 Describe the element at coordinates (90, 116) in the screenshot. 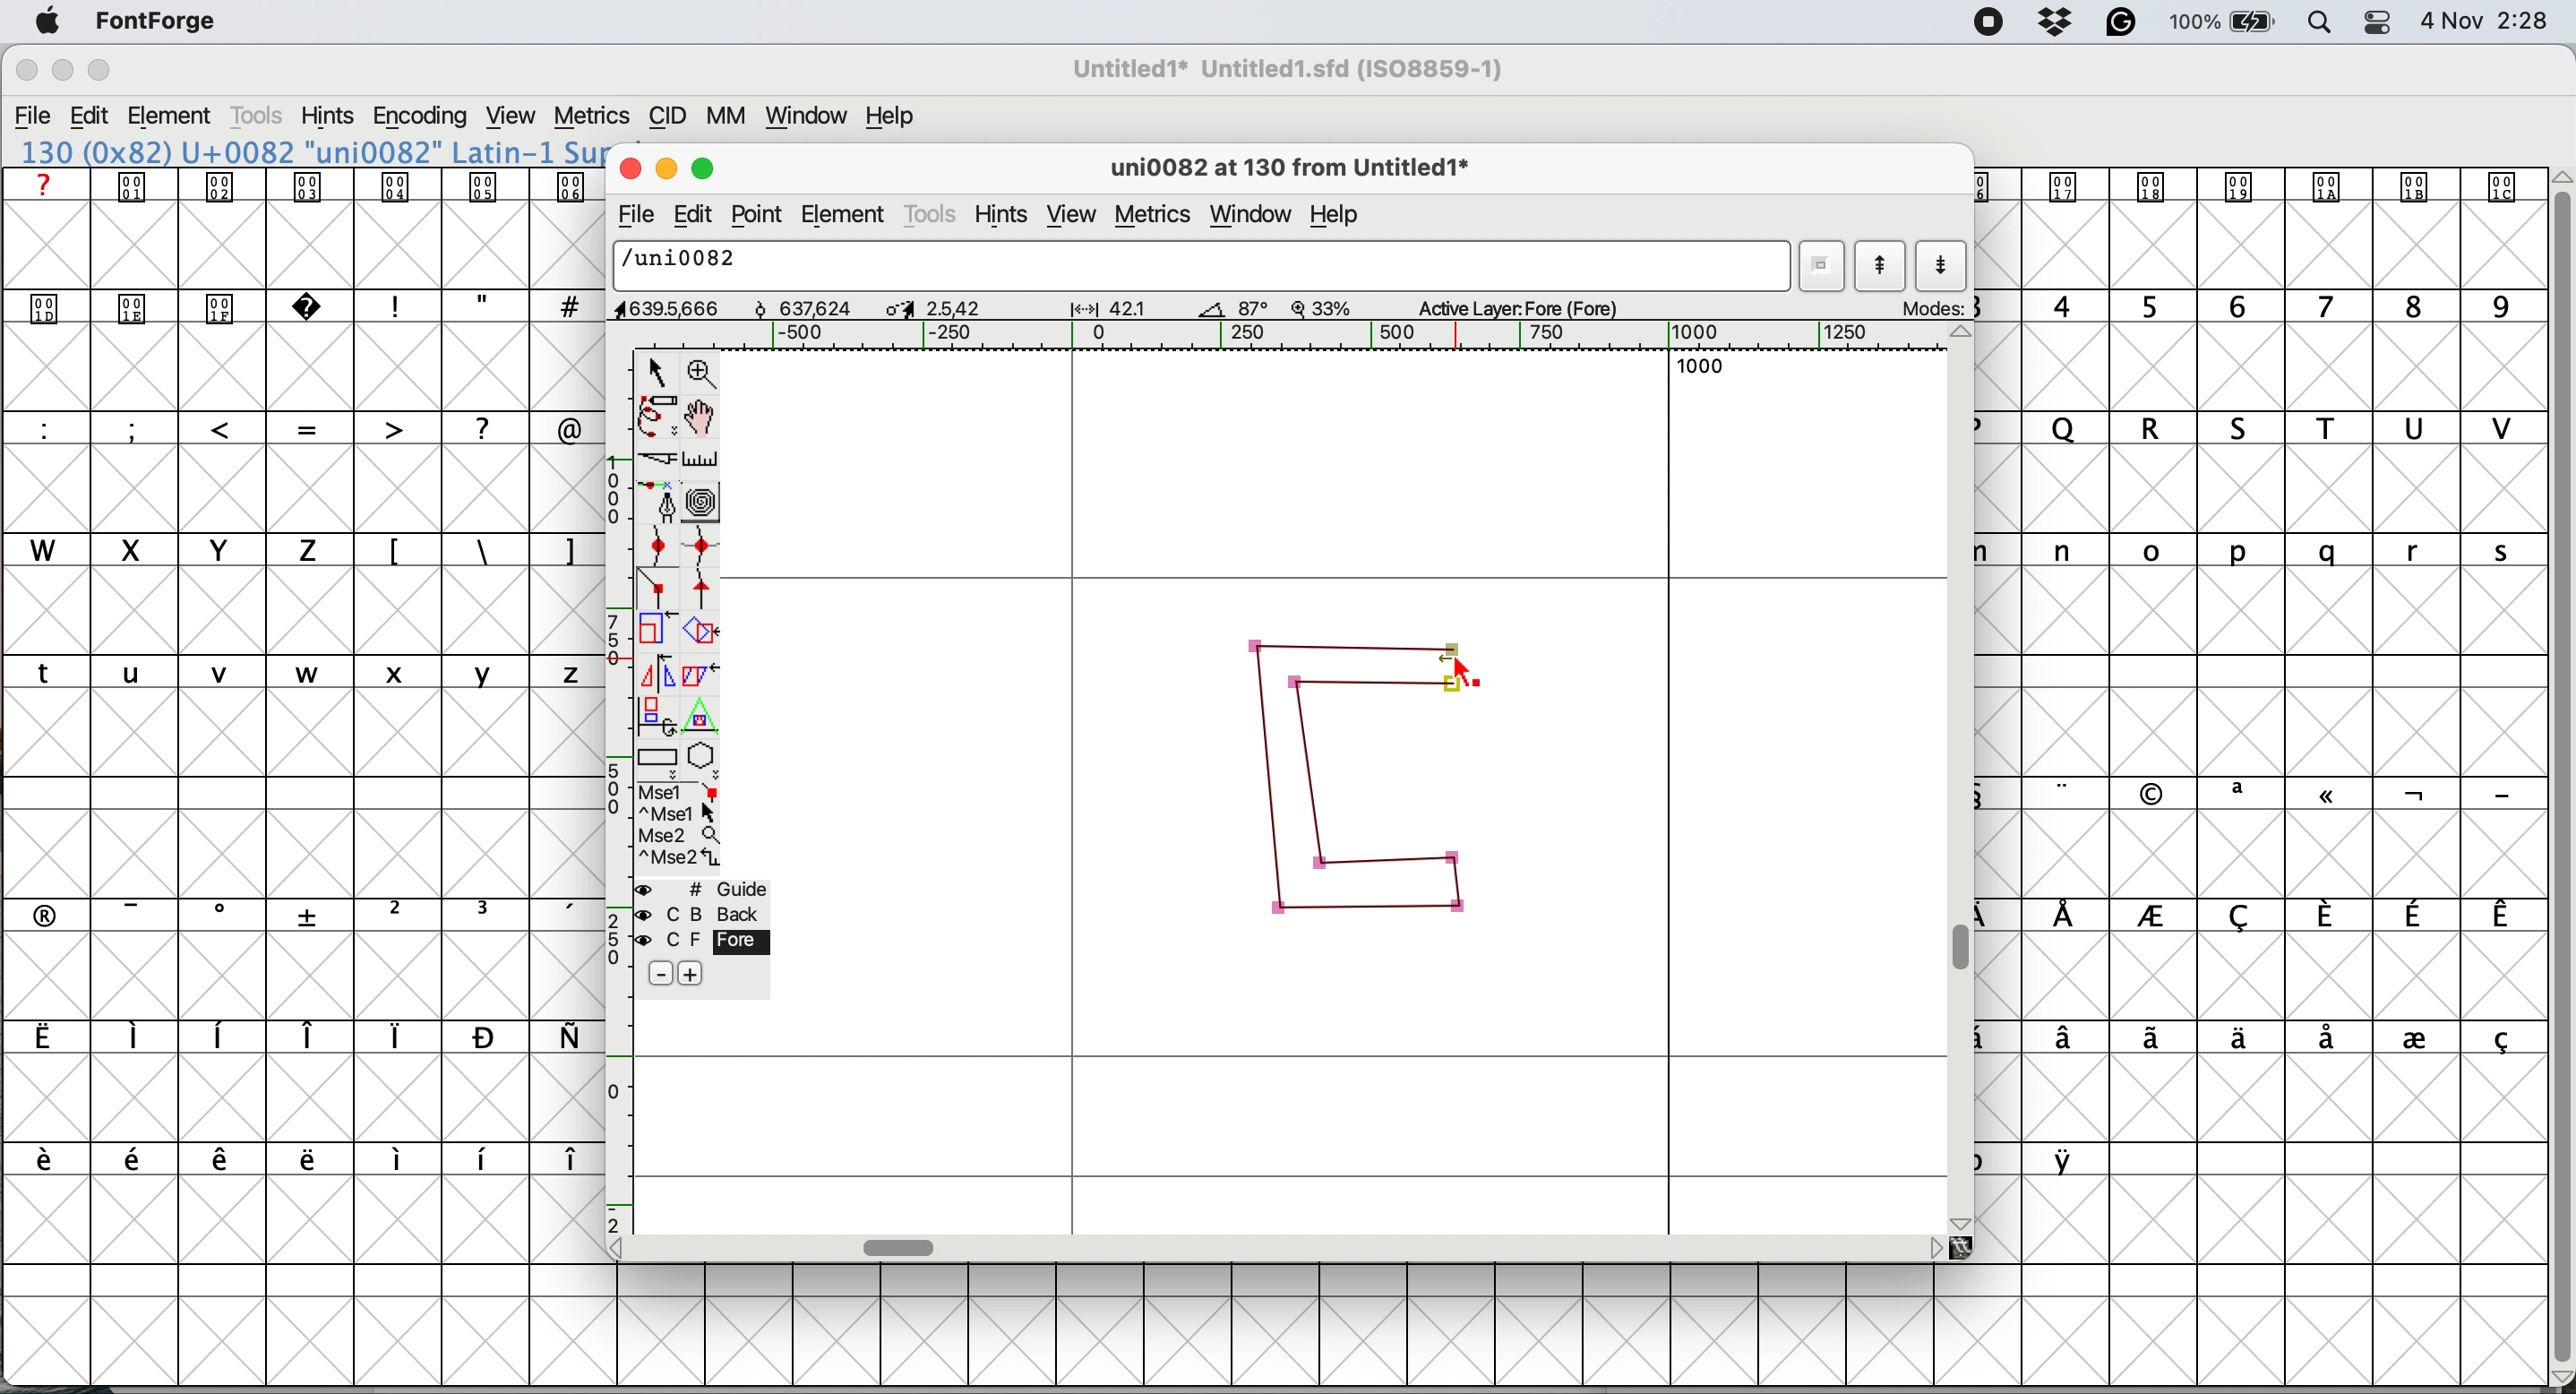

I see `edit` at that location.